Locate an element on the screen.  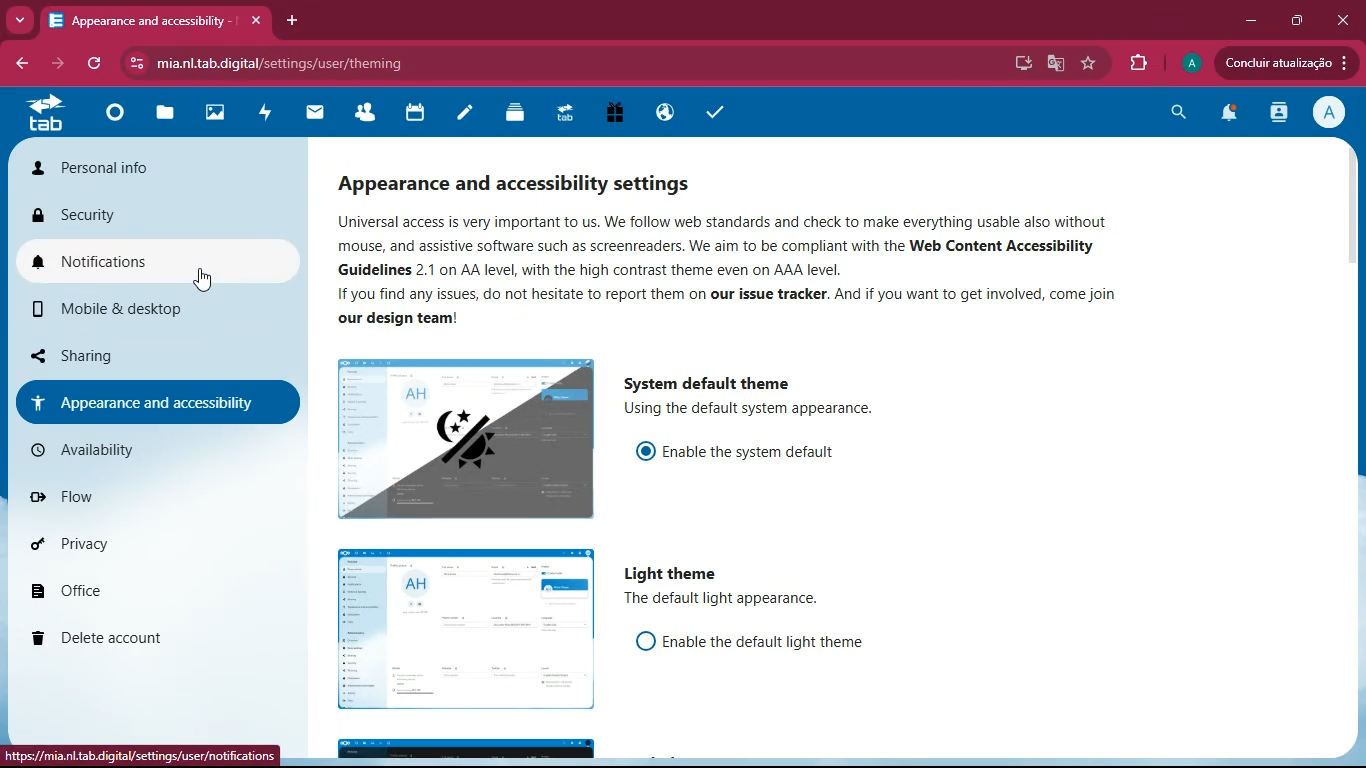
Enable the system default is located at coordinates (734, 455).